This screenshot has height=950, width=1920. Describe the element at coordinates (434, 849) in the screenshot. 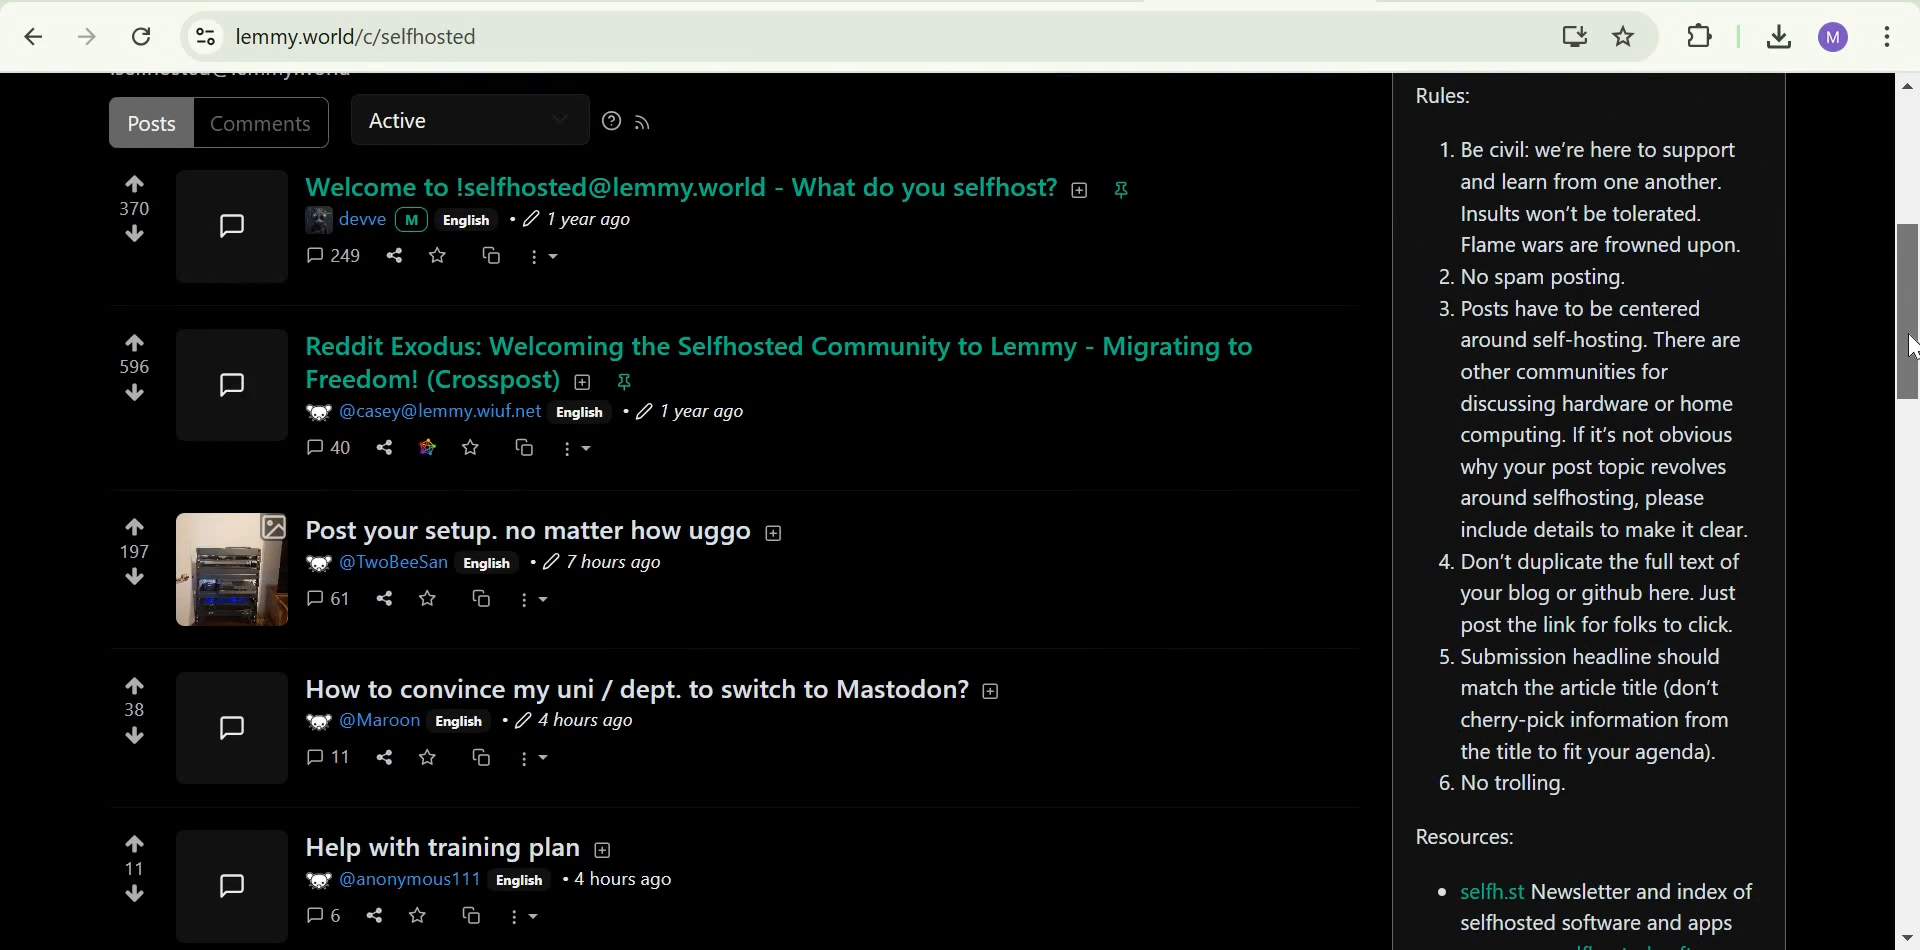

I see `Help with training plan` at that location.